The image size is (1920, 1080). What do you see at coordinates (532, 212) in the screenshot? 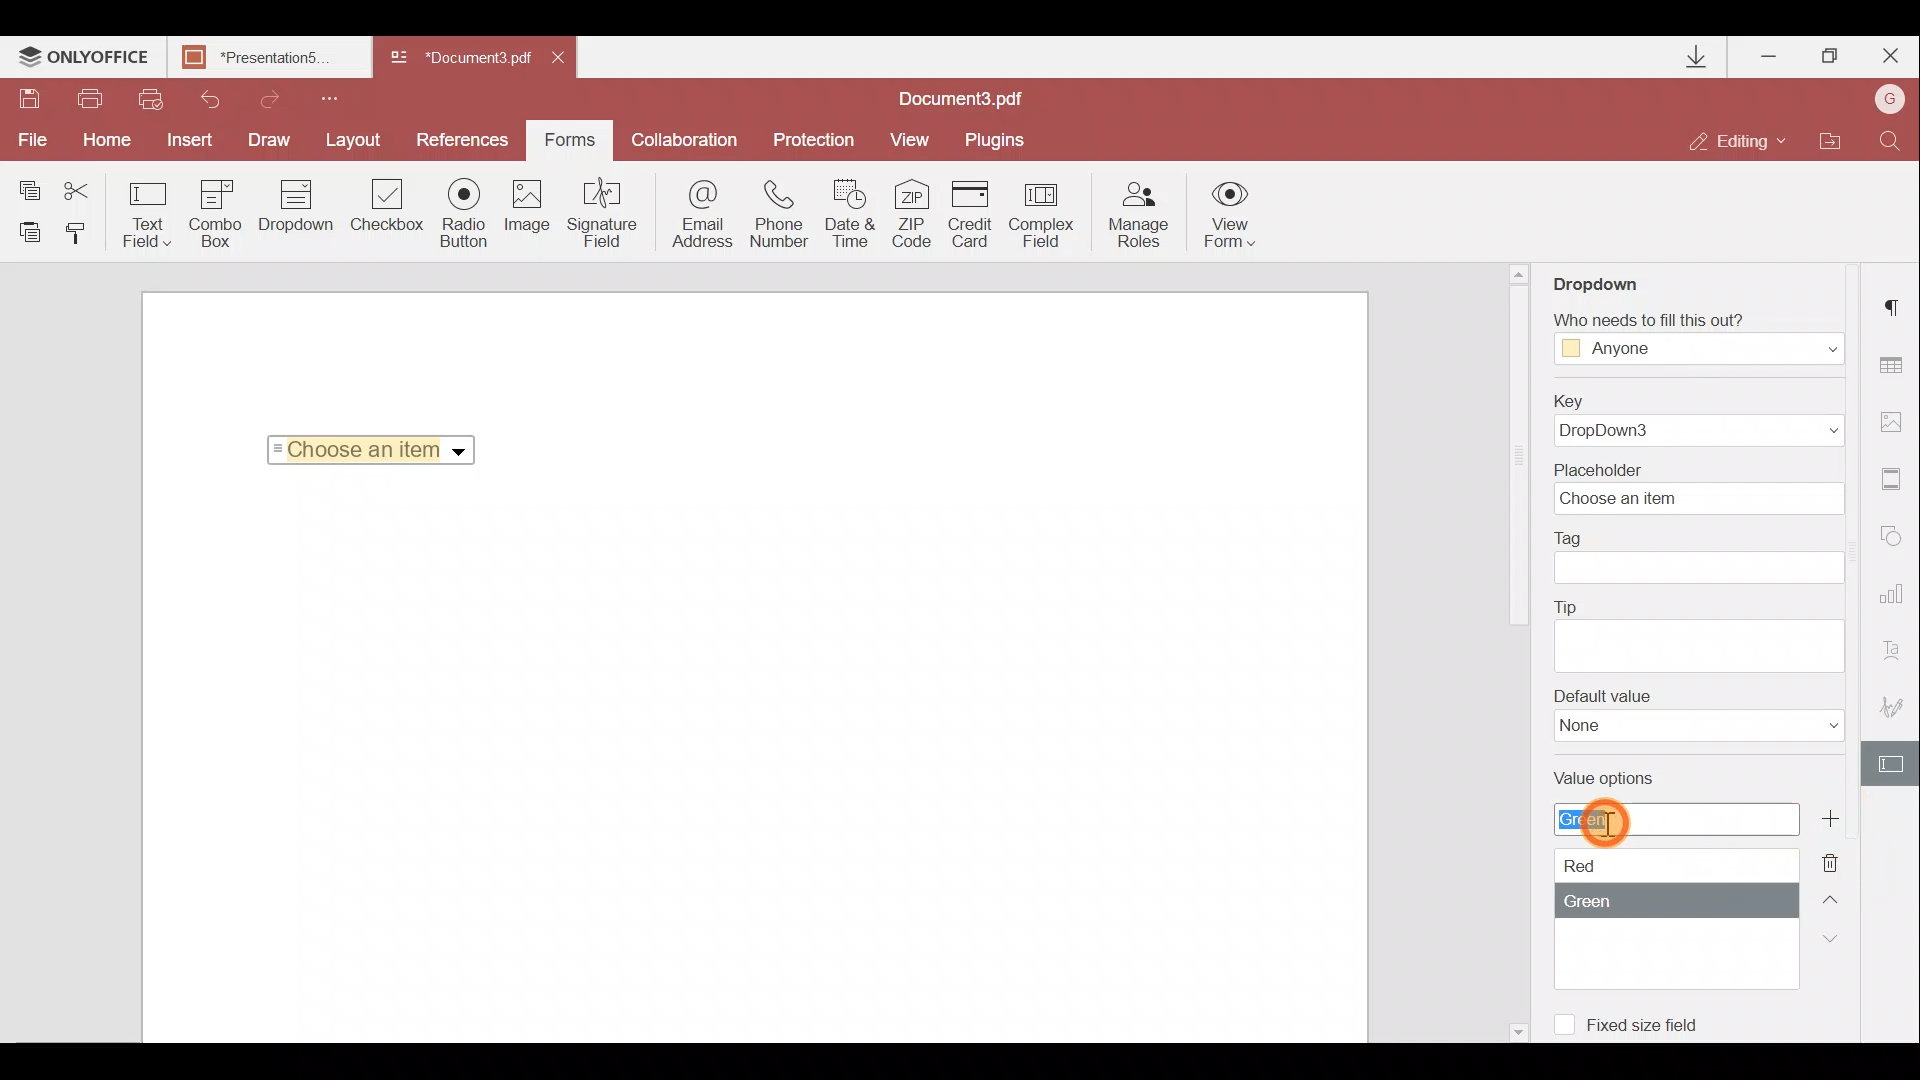
I see `Image` at bounding box center [532, 212].